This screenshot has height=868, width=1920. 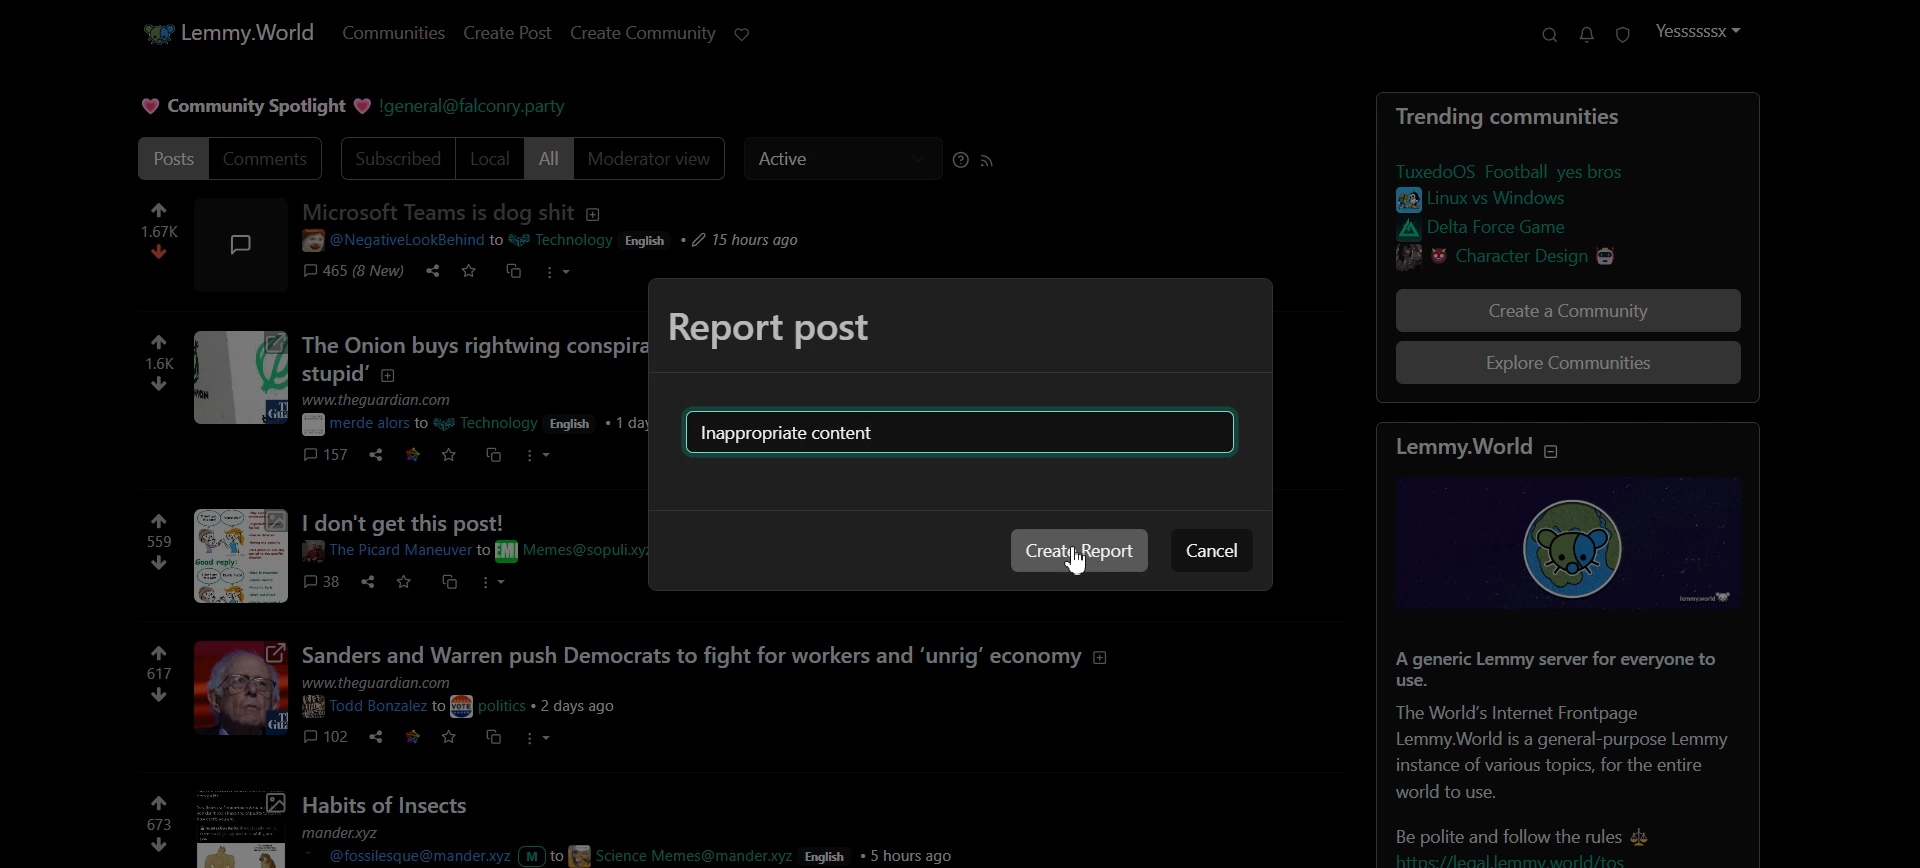 What do you see at coordinates (366, 582) in the screenshot?
I see `share` at bounding box center [366, 582].